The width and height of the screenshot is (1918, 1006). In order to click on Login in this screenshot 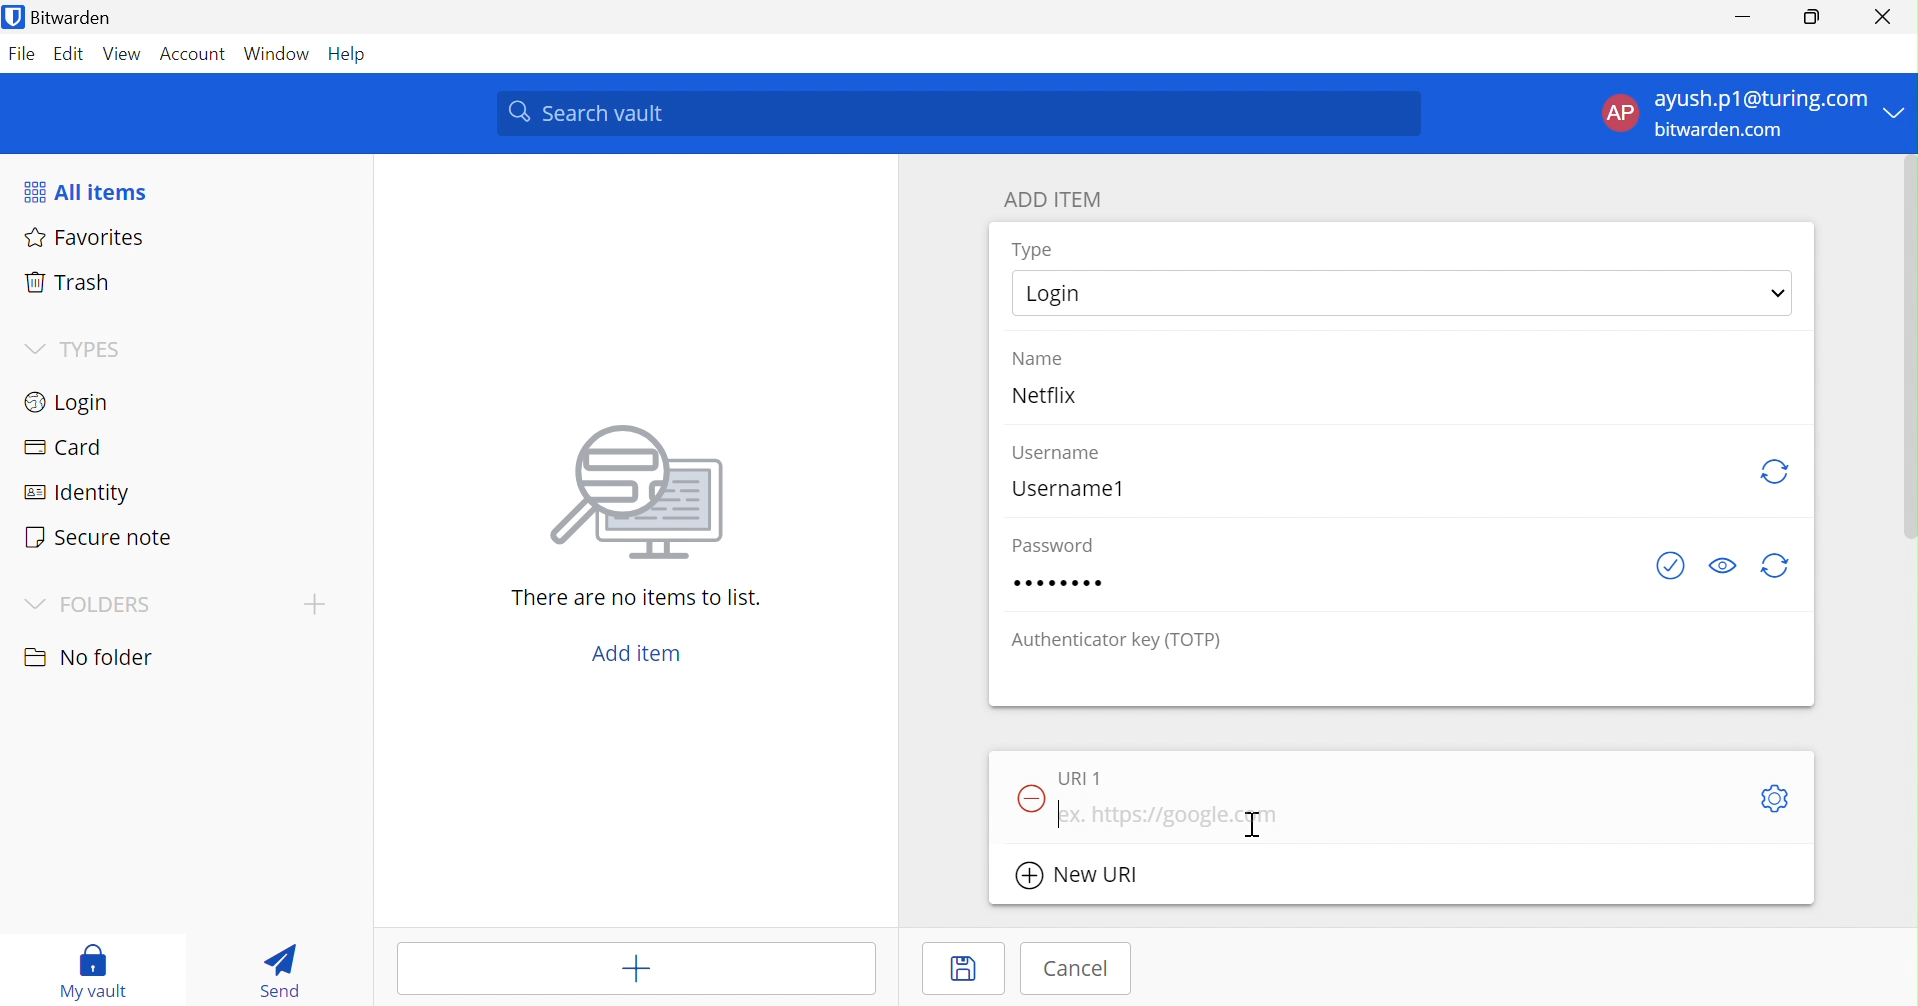, I will do `click(1405, 295)`.